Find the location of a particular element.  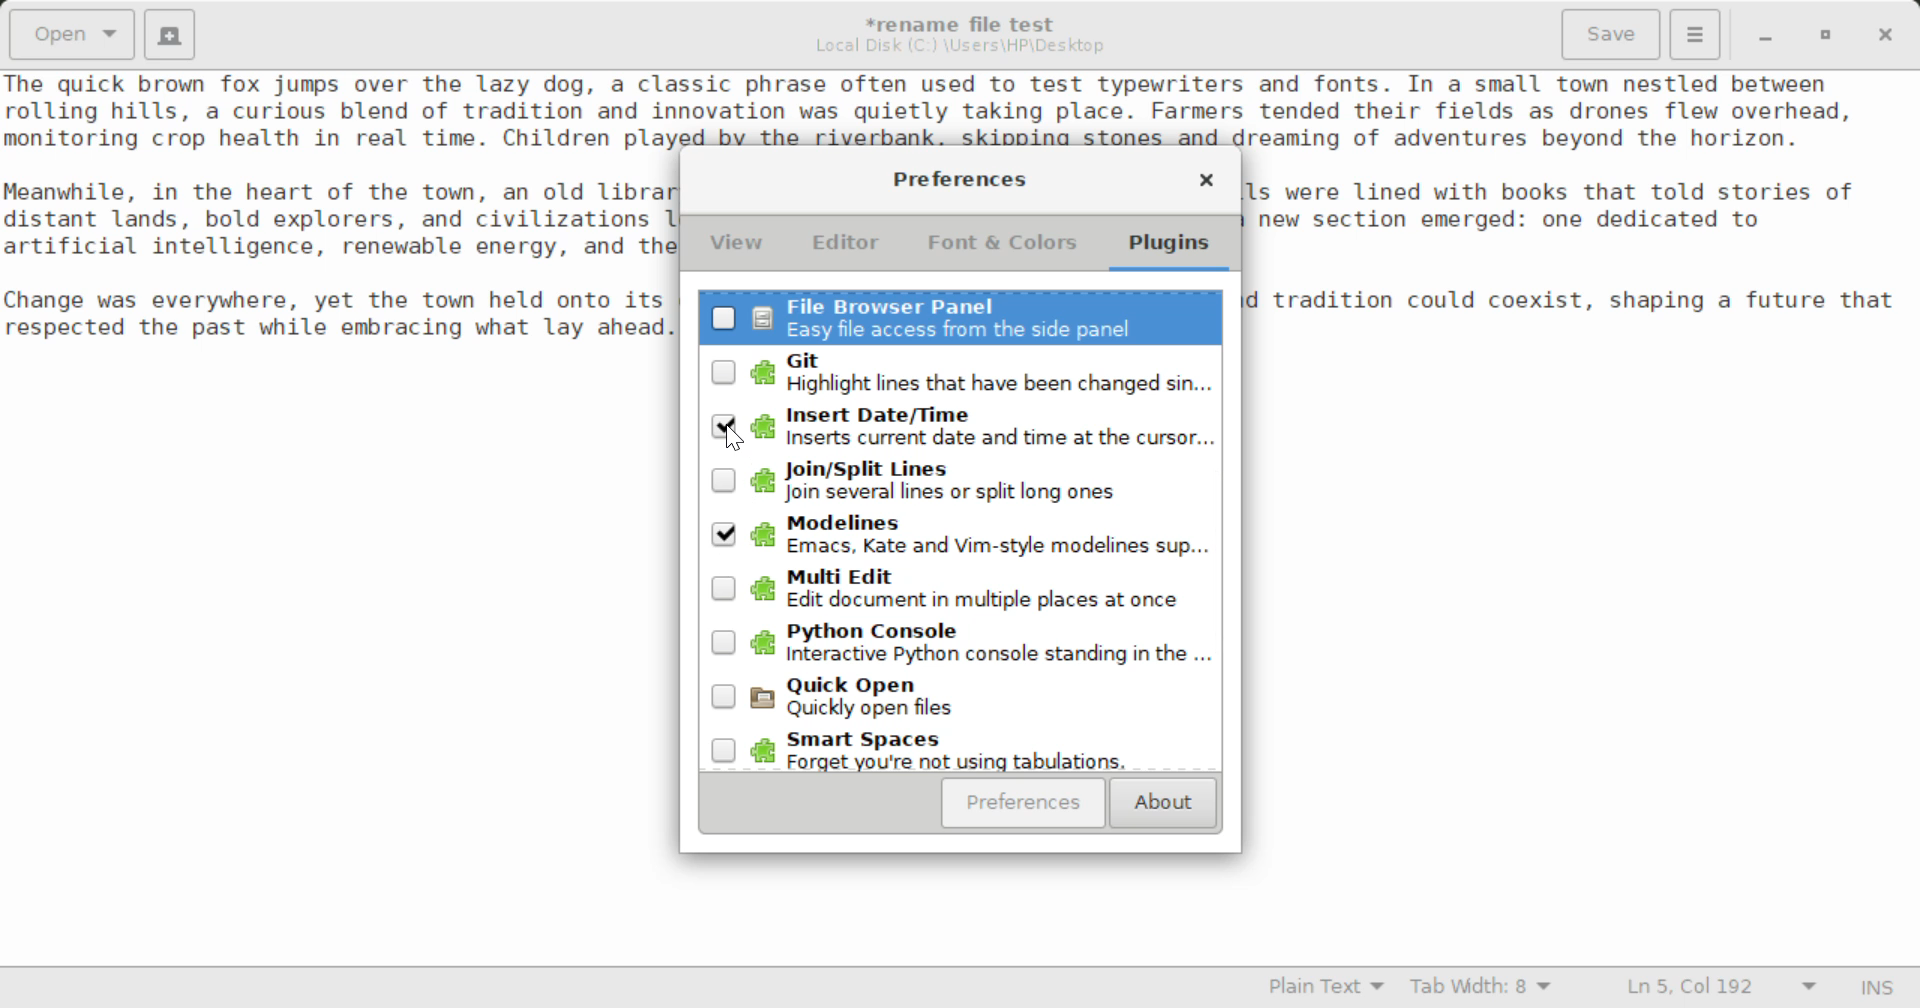

About is located at coordinates (1160, 804).